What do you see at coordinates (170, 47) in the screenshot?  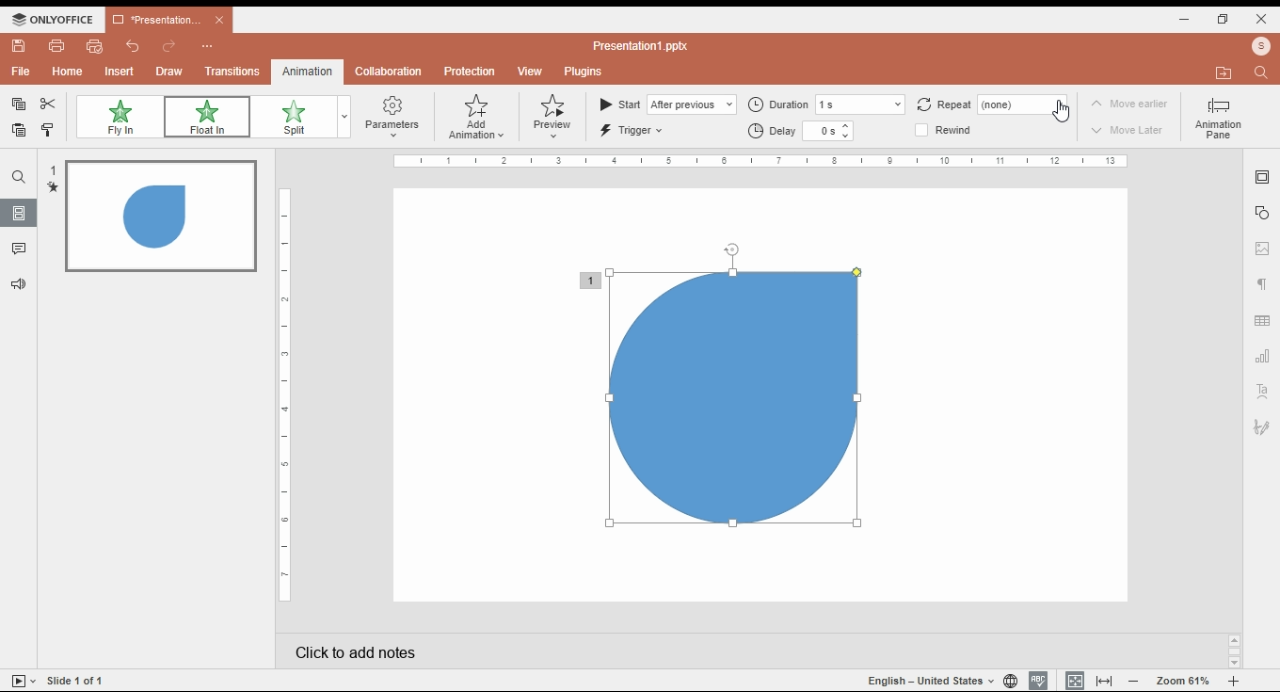 I see `redo` at bounding box center [170, 47].